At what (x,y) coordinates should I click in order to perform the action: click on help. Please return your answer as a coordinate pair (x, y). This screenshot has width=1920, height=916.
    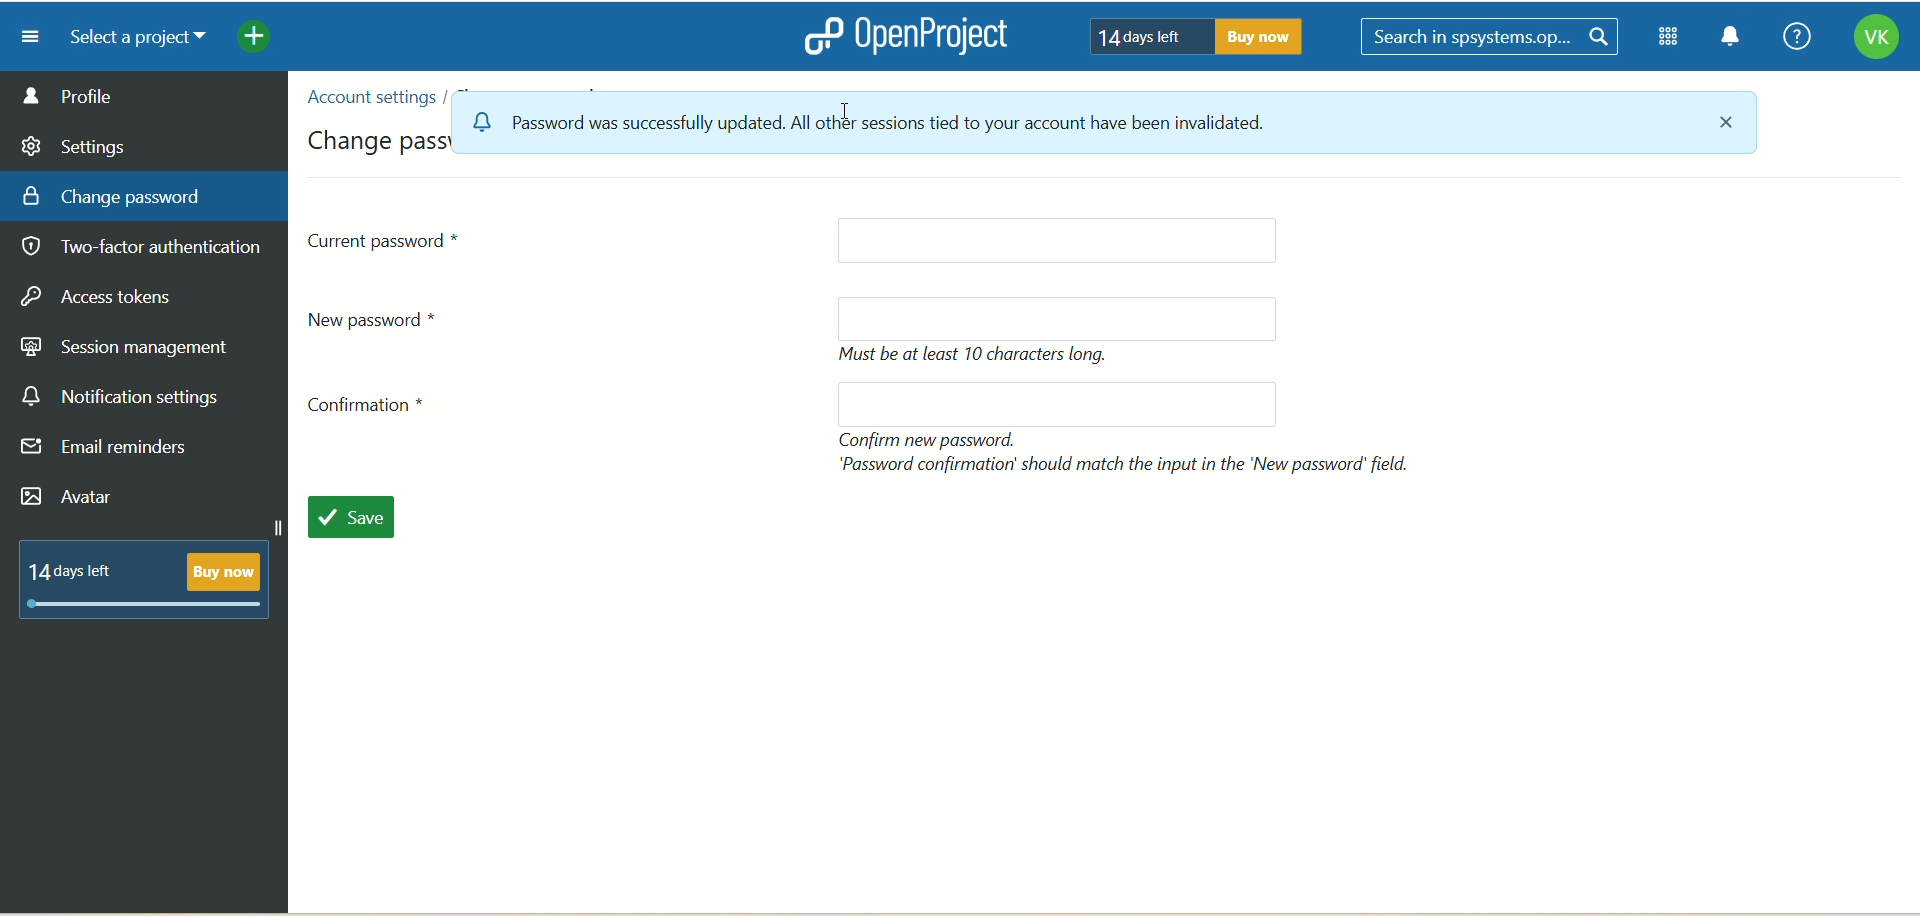
    Looking at the image, I should click on (1791, 38).